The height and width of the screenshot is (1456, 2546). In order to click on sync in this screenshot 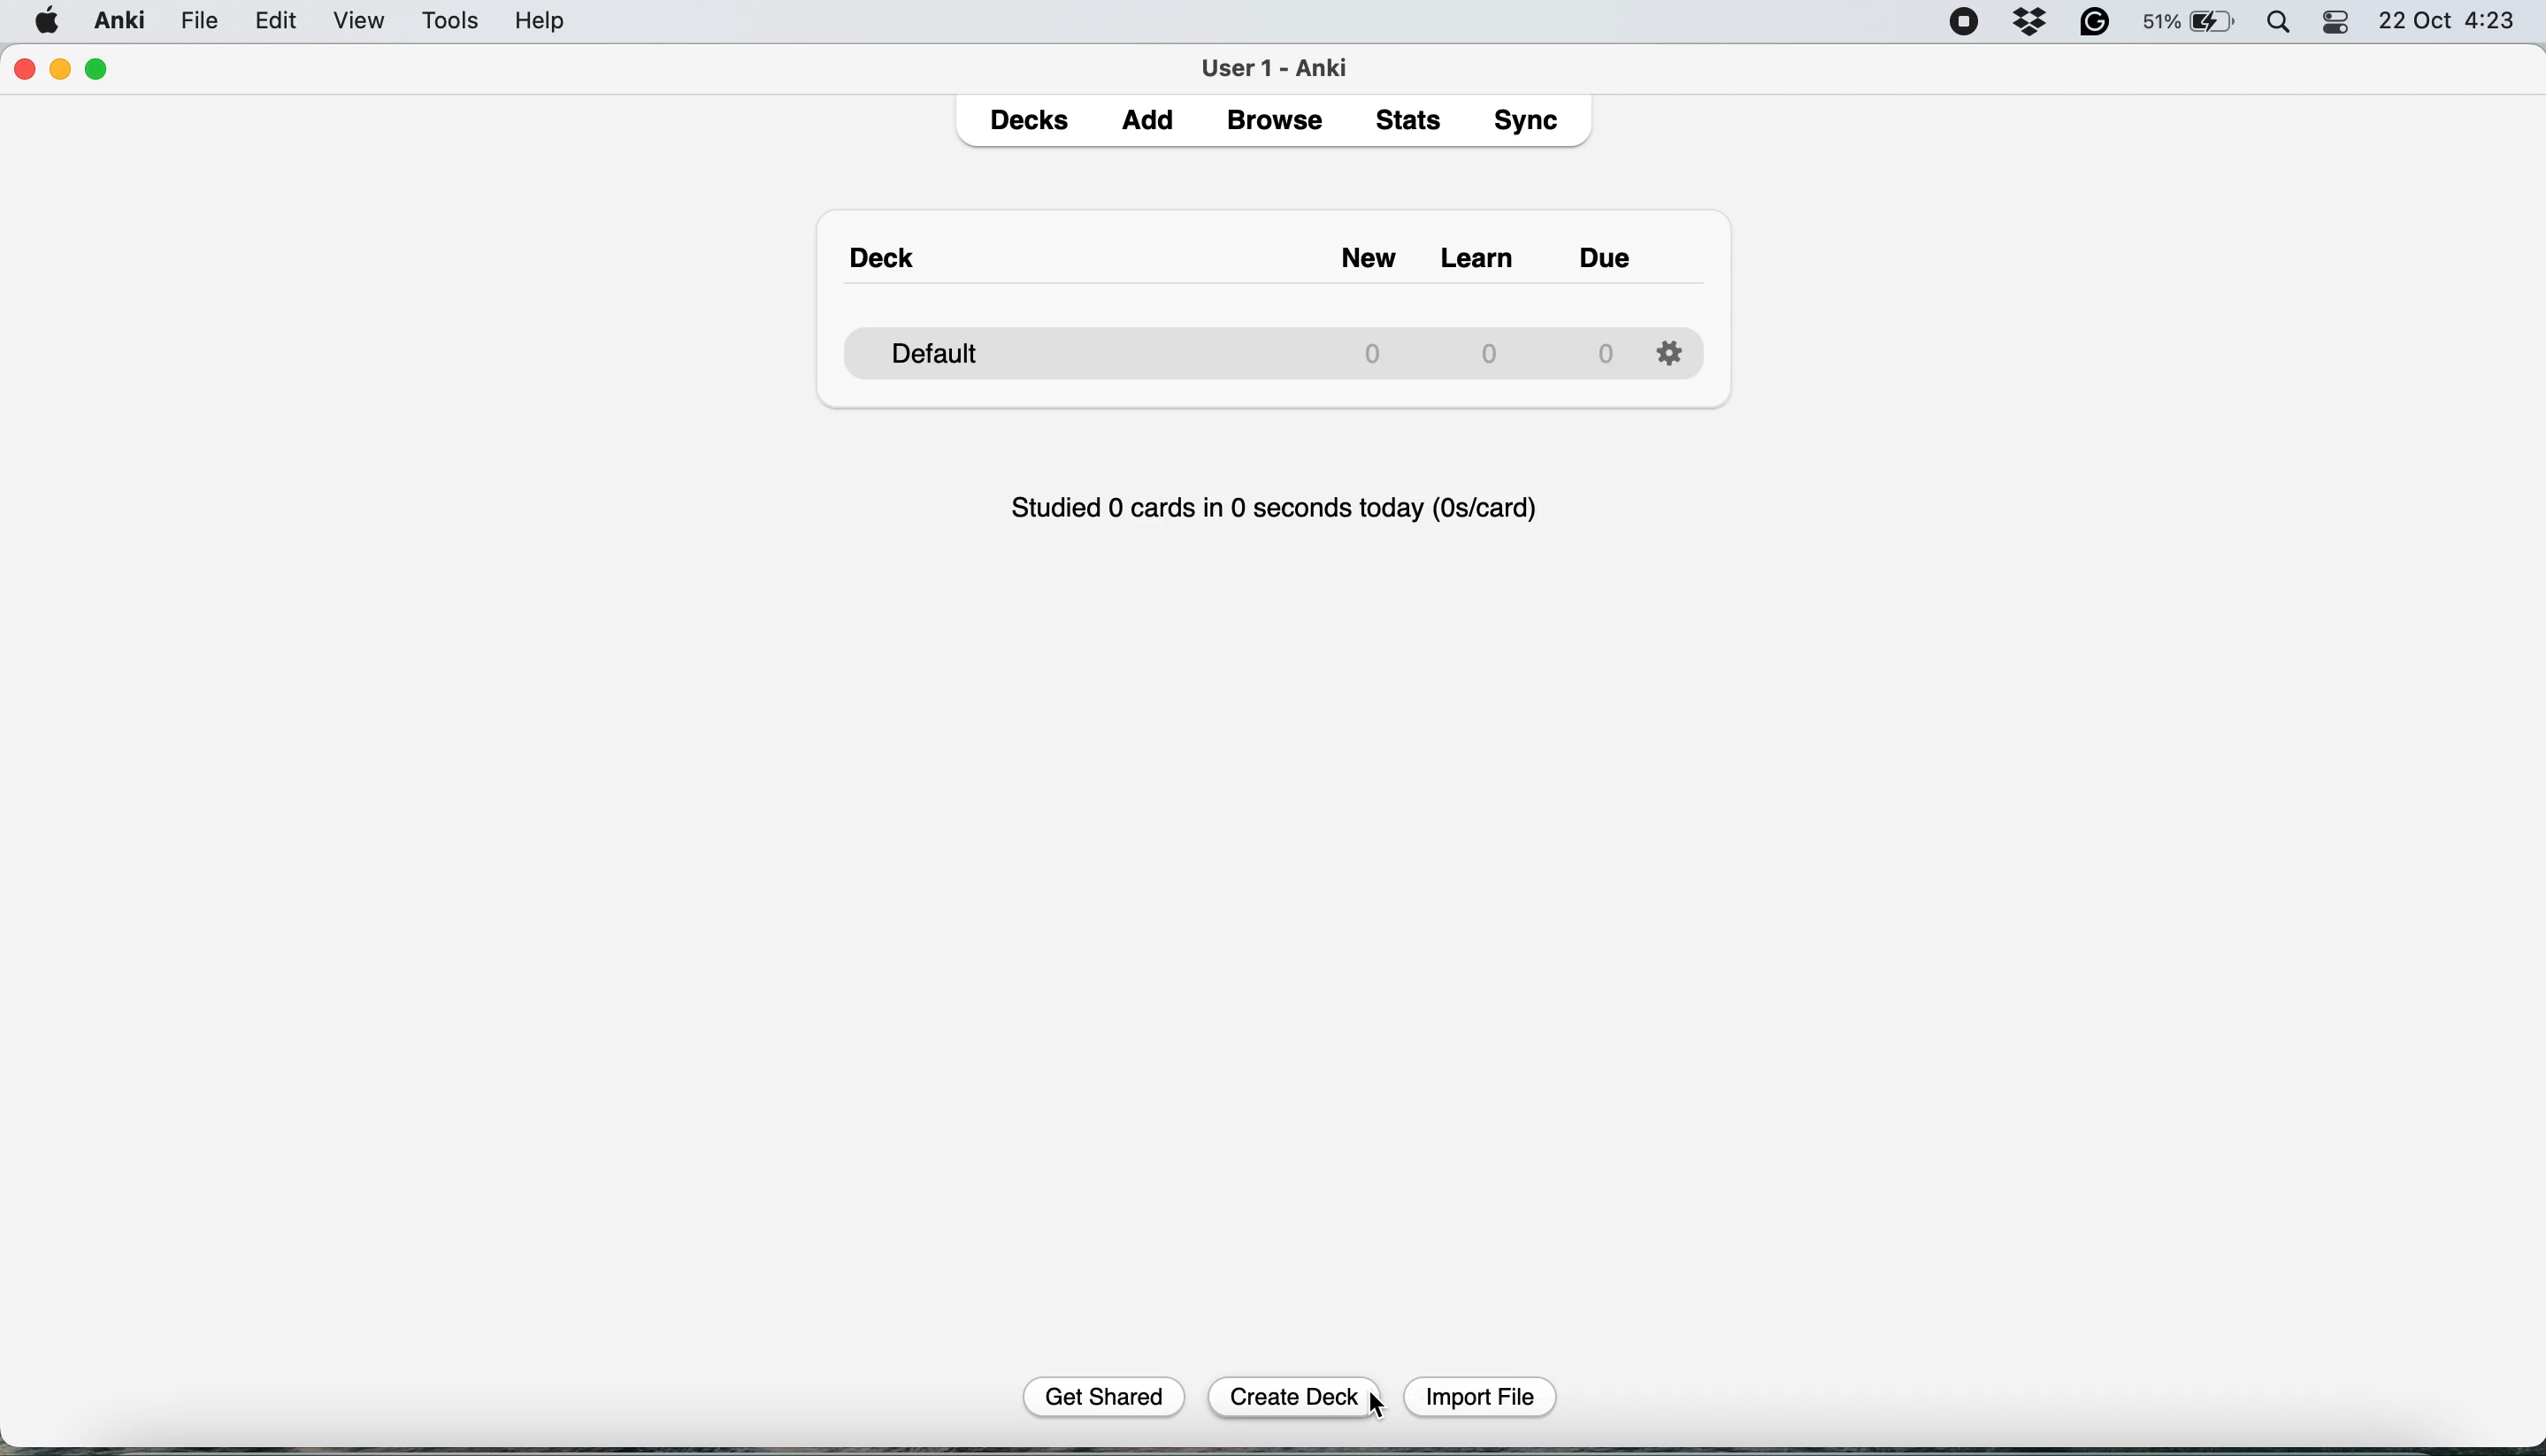, I will do `click(1530, 123)`.